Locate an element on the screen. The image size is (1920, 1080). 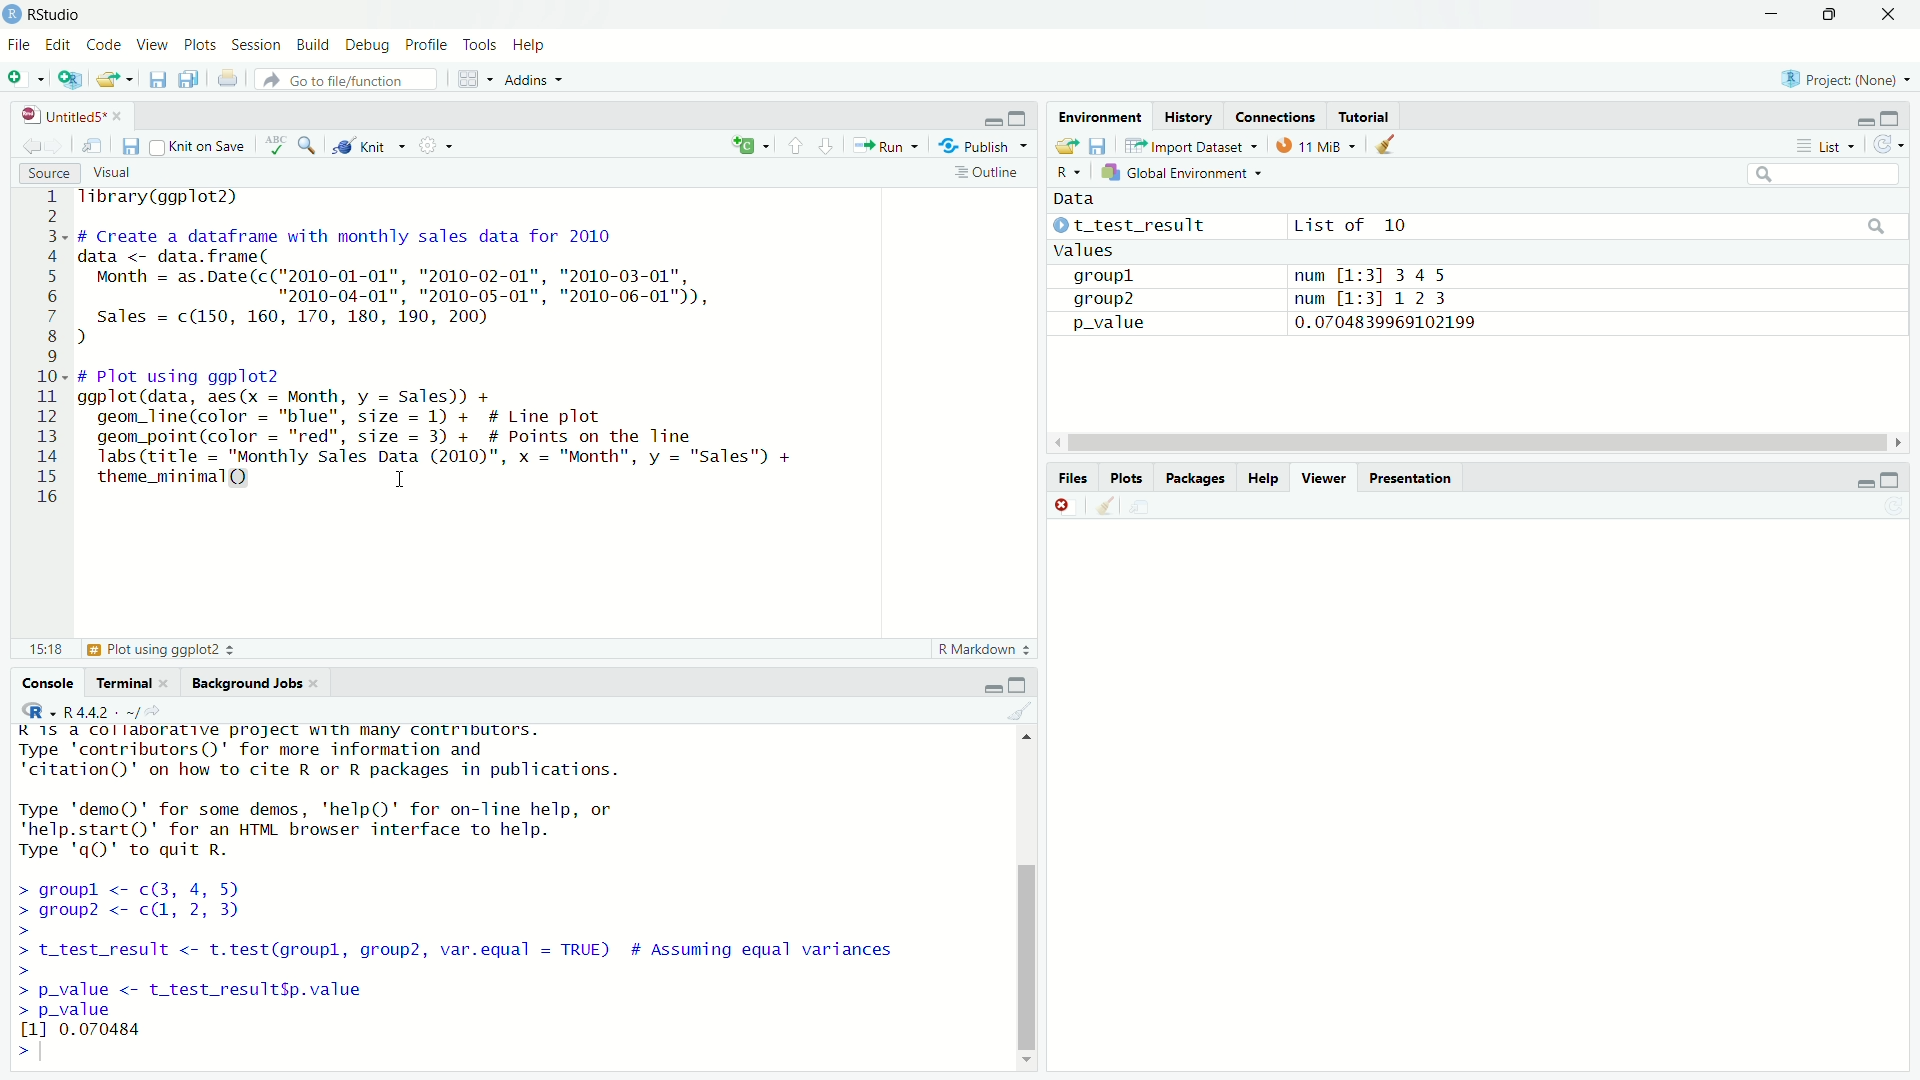
search is located at coordinates (1873, 226).